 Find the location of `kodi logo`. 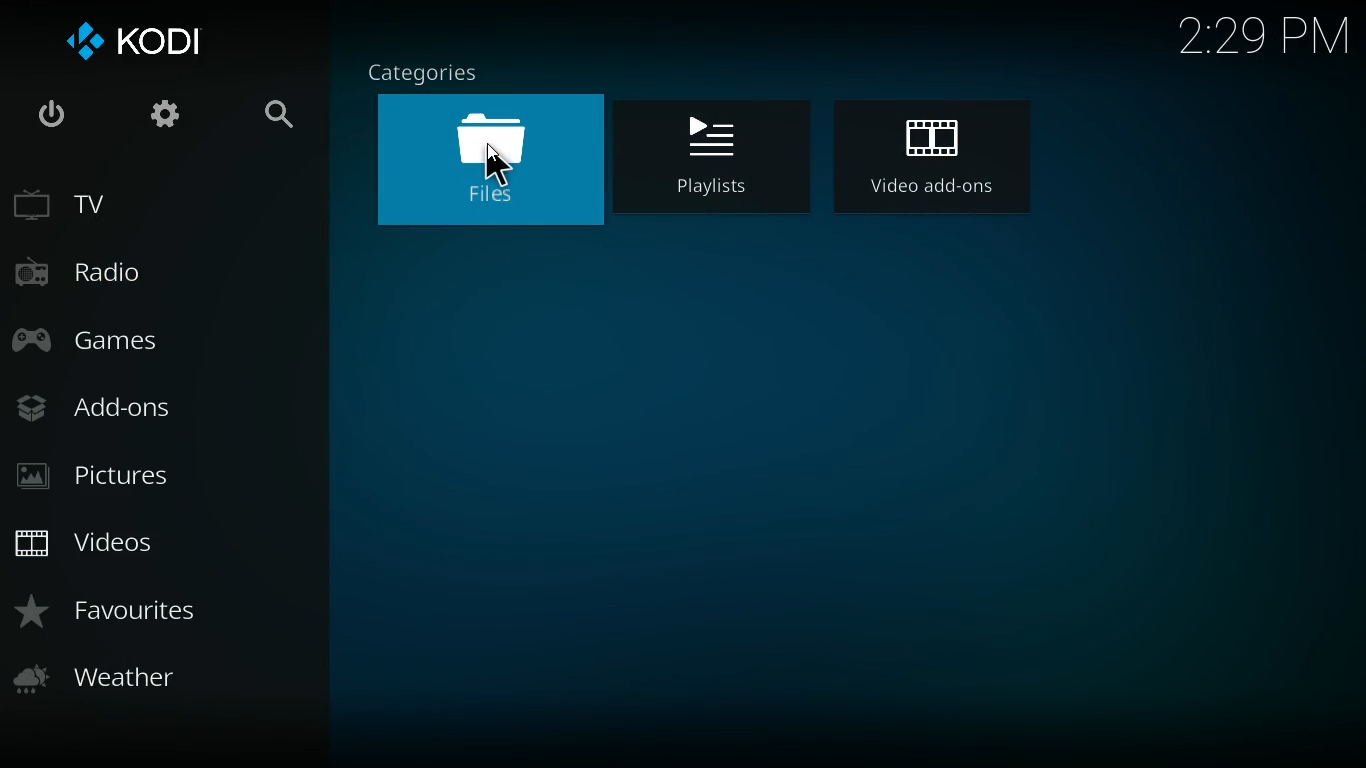

kodi logo is located at coordinates (131, 39).